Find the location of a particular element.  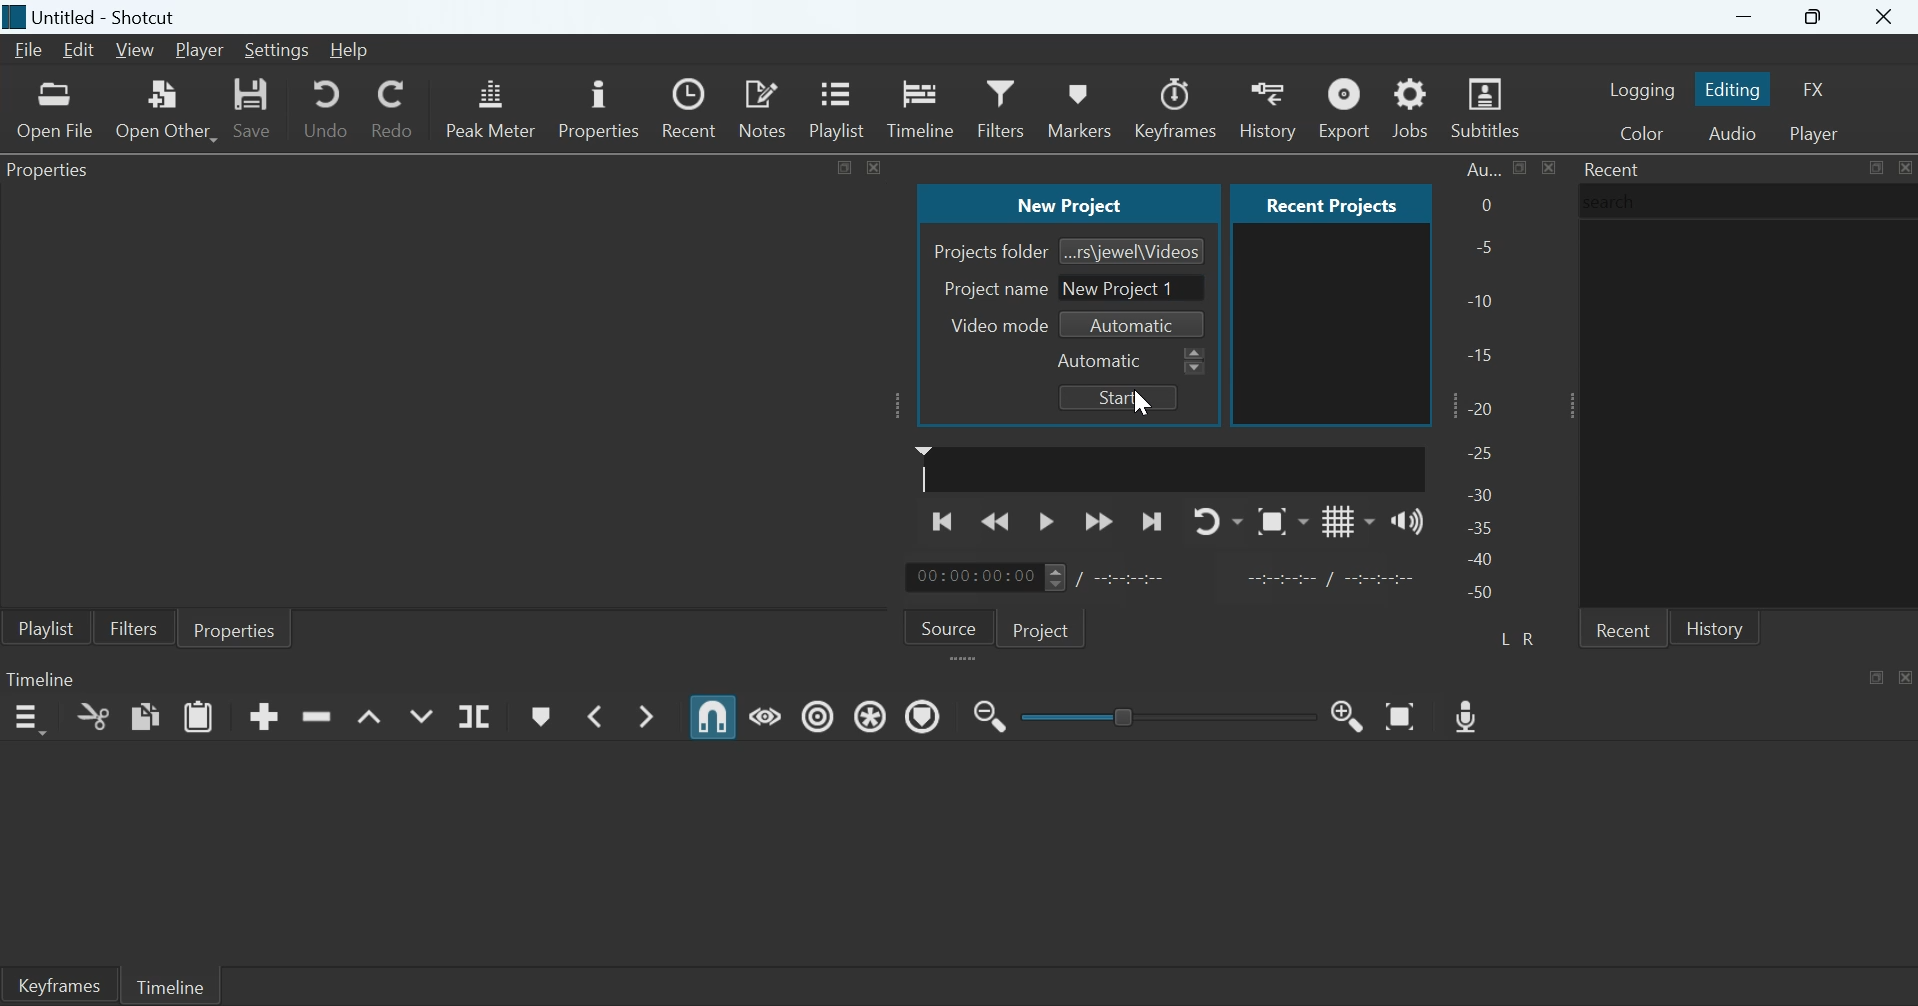

Audio Peak meter is located at coordinates (491, 105).